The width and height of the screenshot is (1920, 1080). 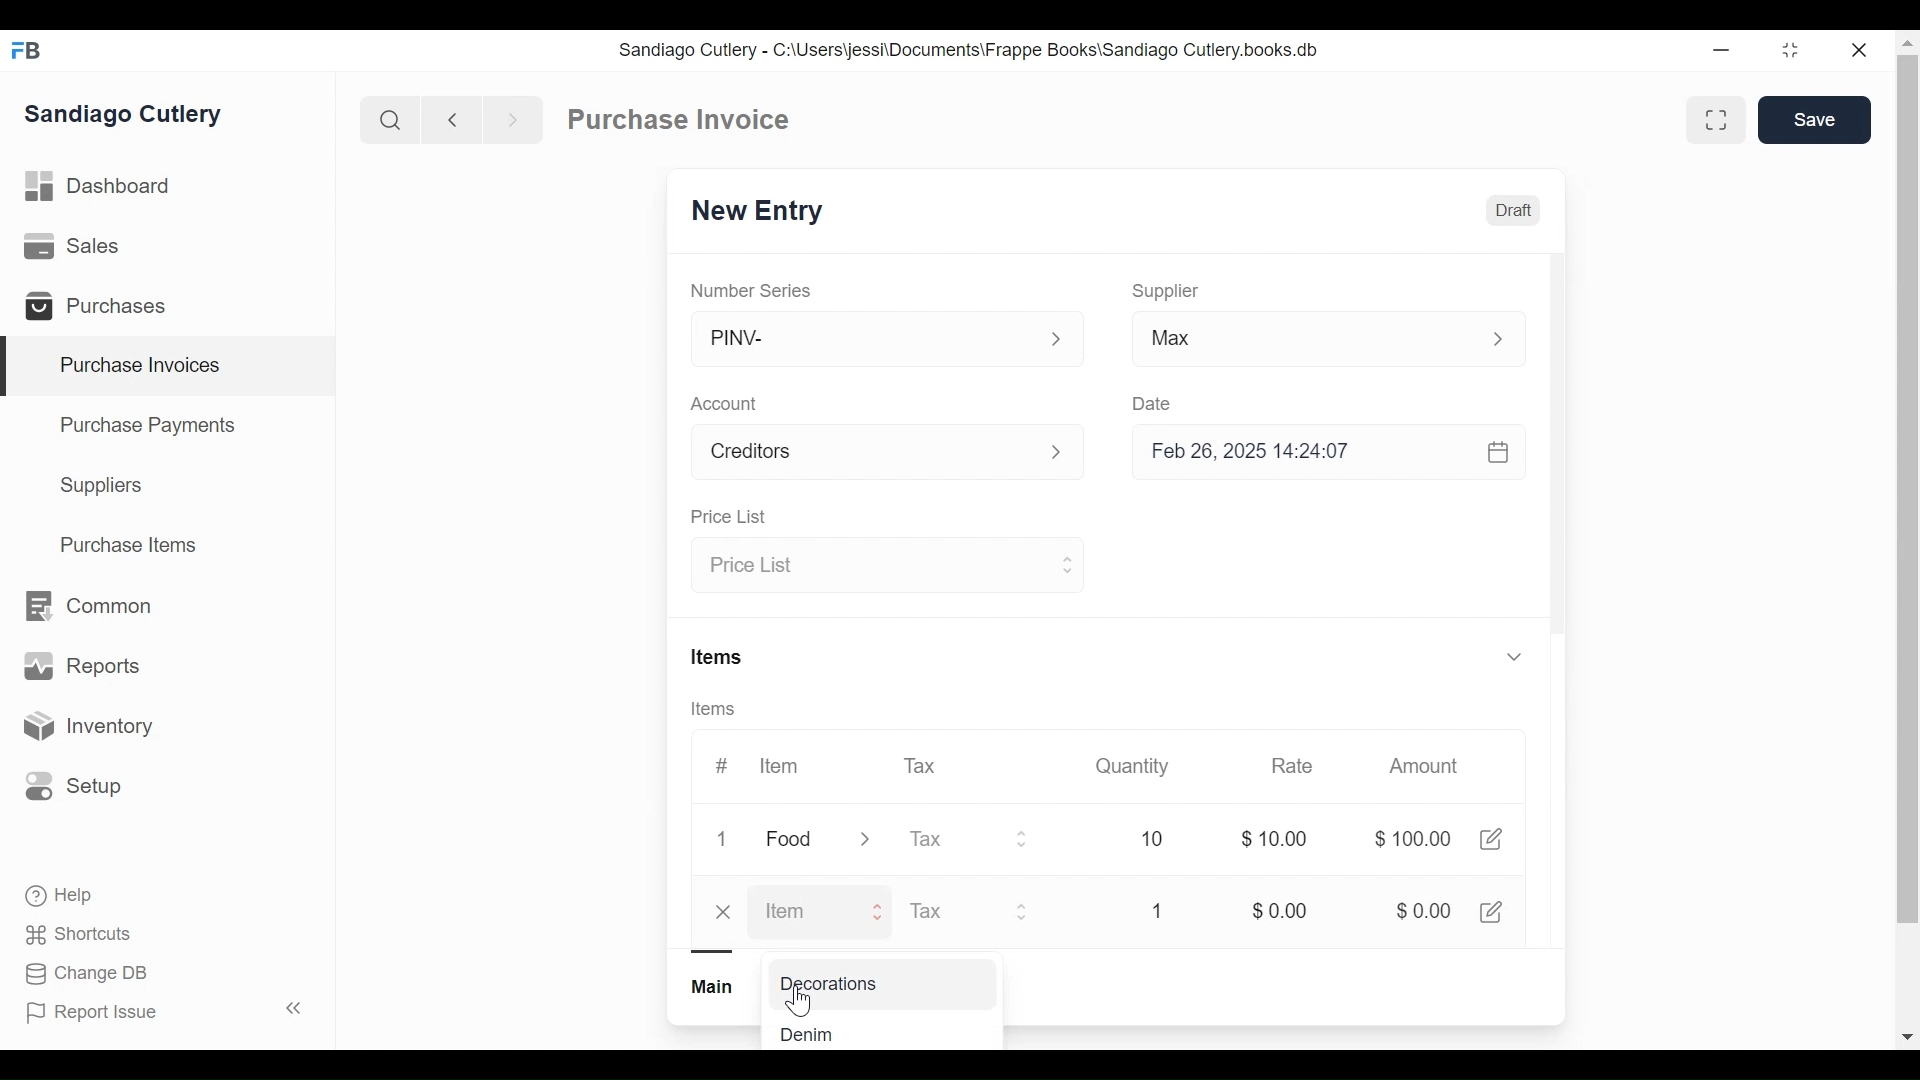 I want to click on Item, so click(x=800, y=910).